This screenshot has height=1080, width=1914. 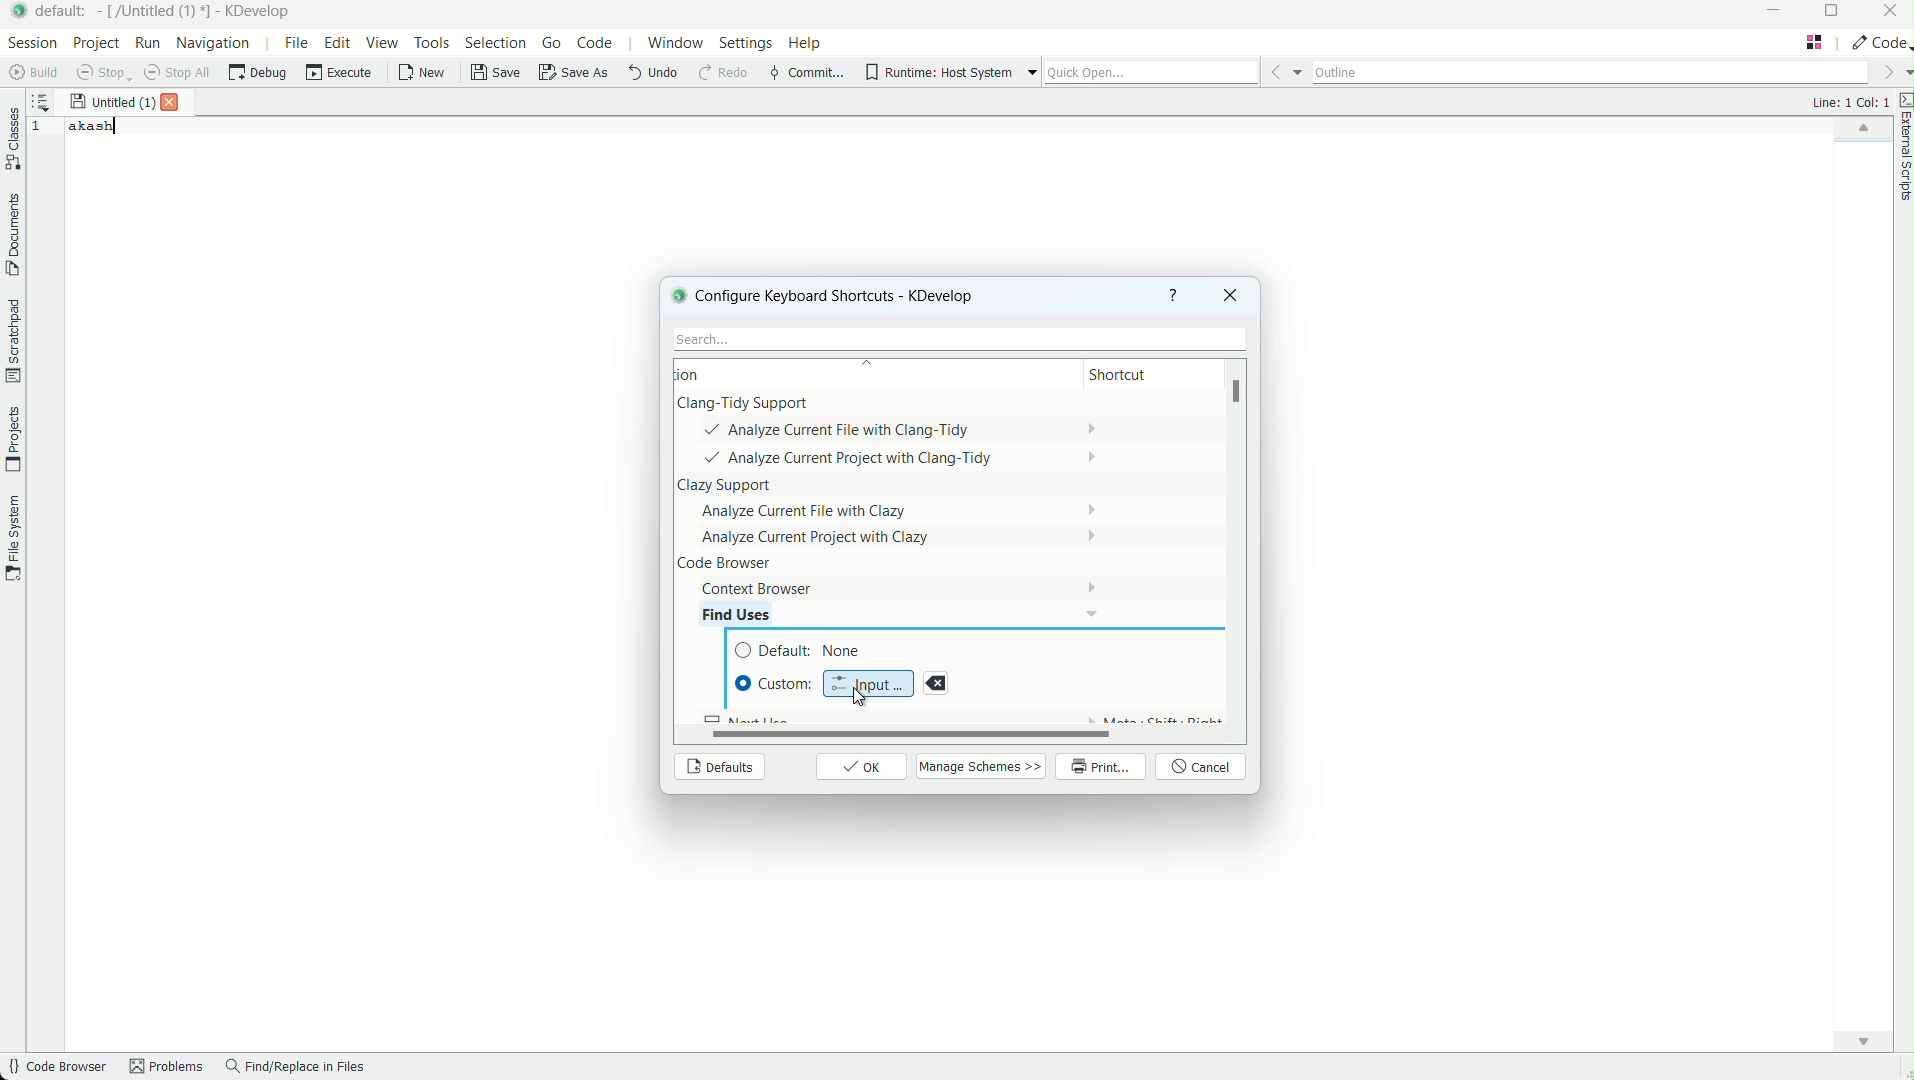 What do you see at coordinates (1902, 150) in the screenshot?
I see `external scripts` at bounding box center [1902, 150].